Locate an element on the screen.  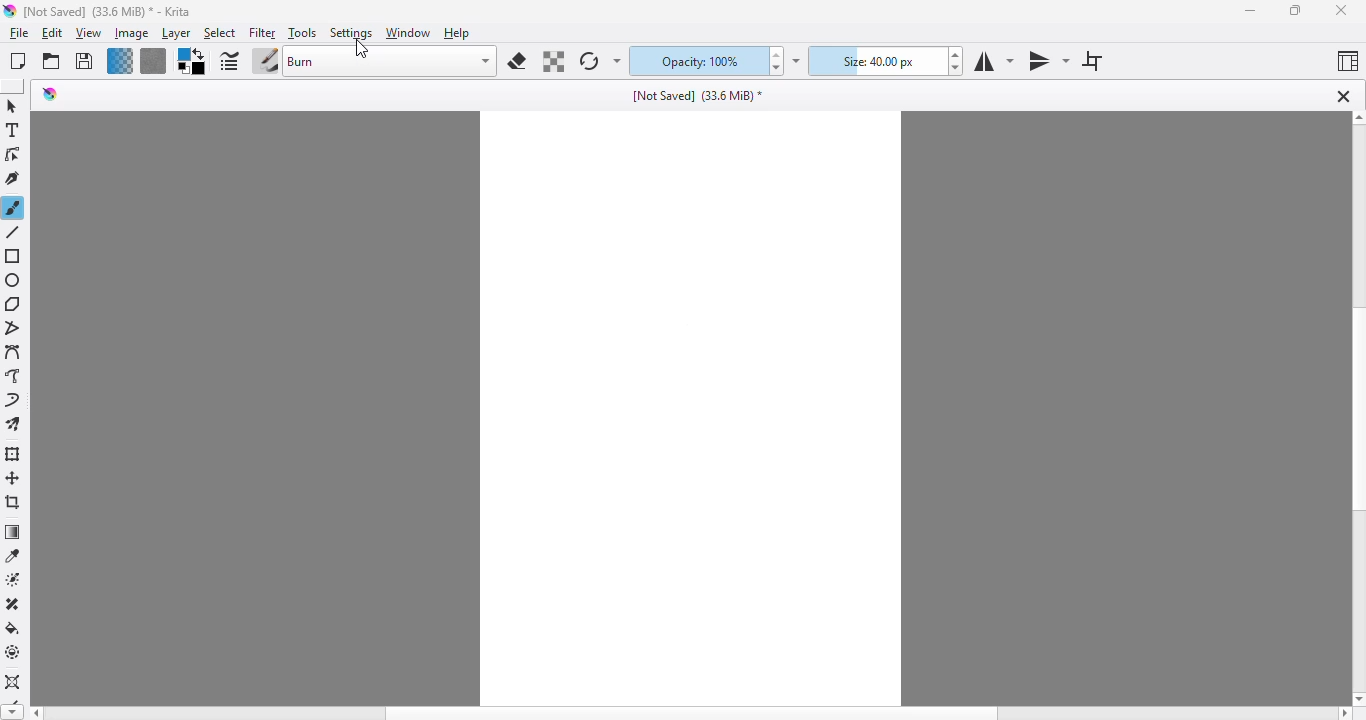
rectangle tool is located at coordinates (14, 257).